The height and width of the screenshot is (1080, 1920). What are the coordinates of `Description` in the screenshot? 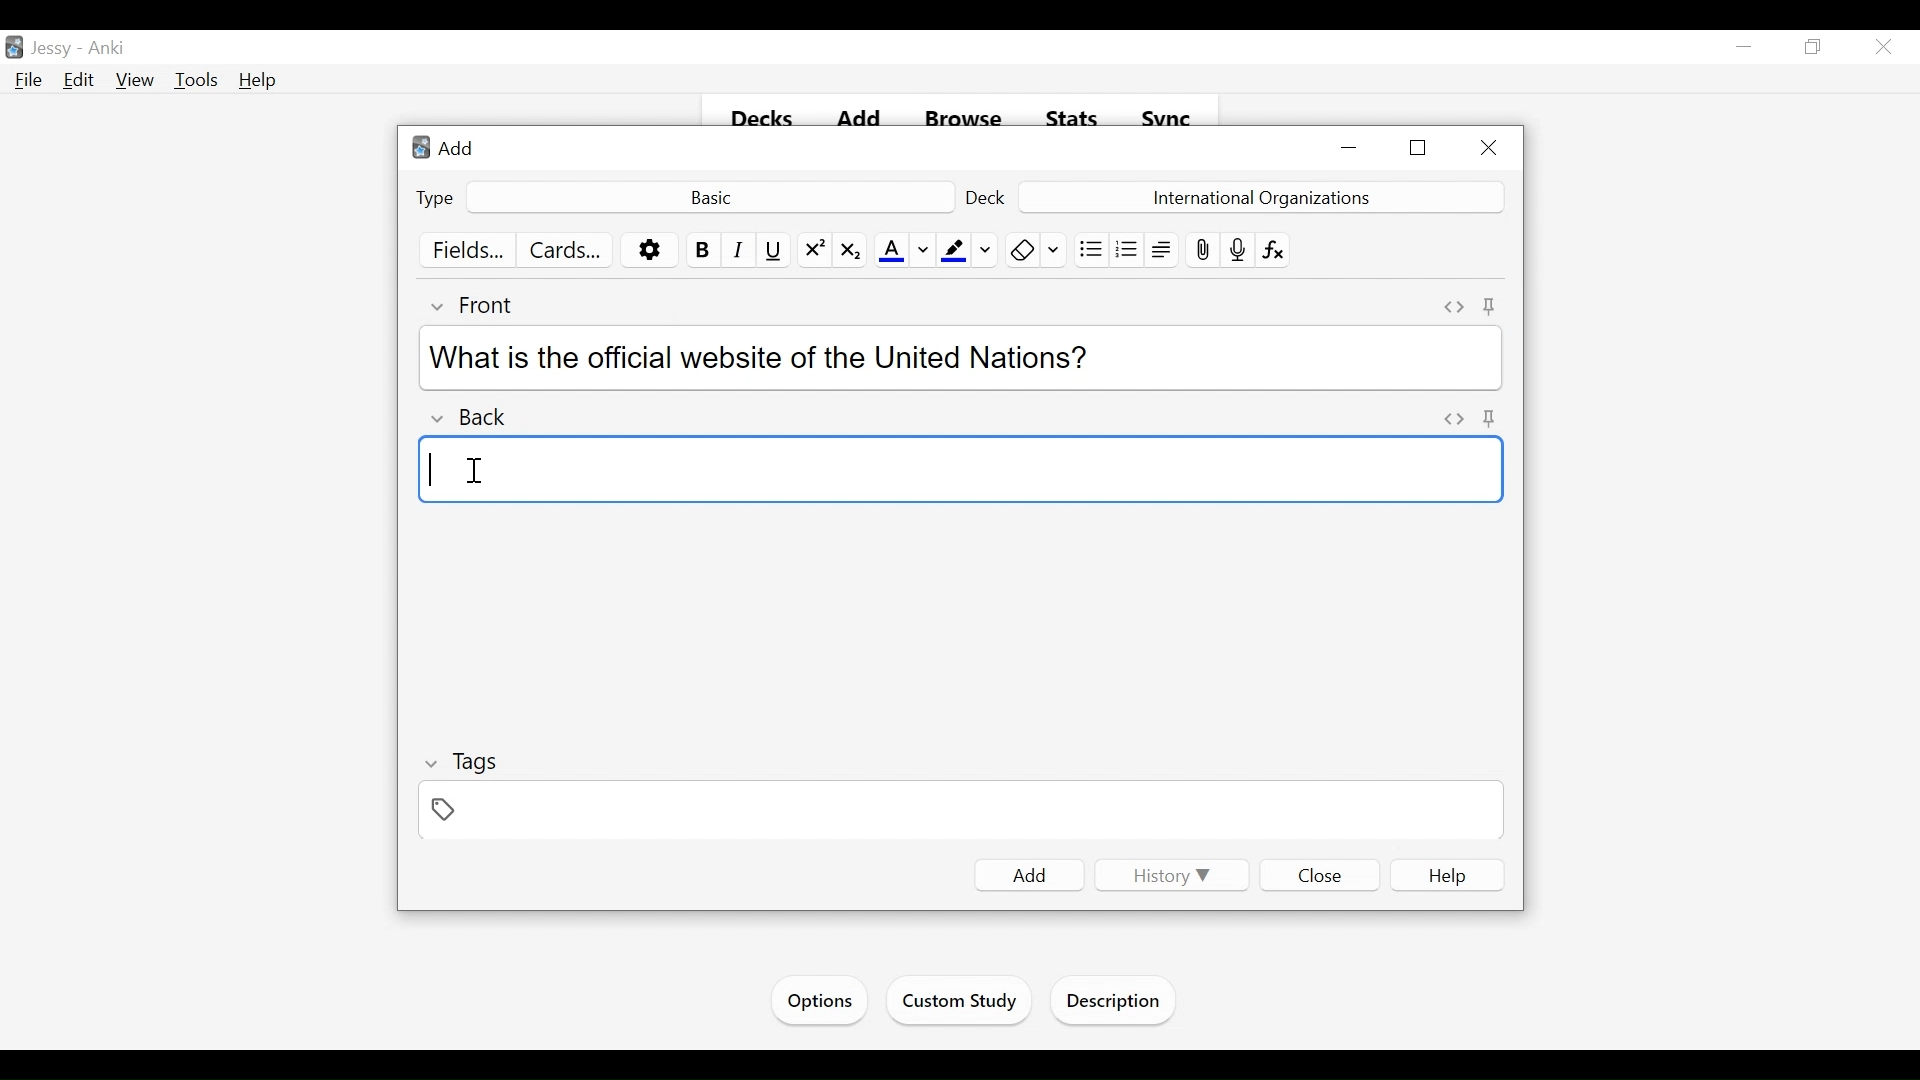 It's located at (1116, 1004).